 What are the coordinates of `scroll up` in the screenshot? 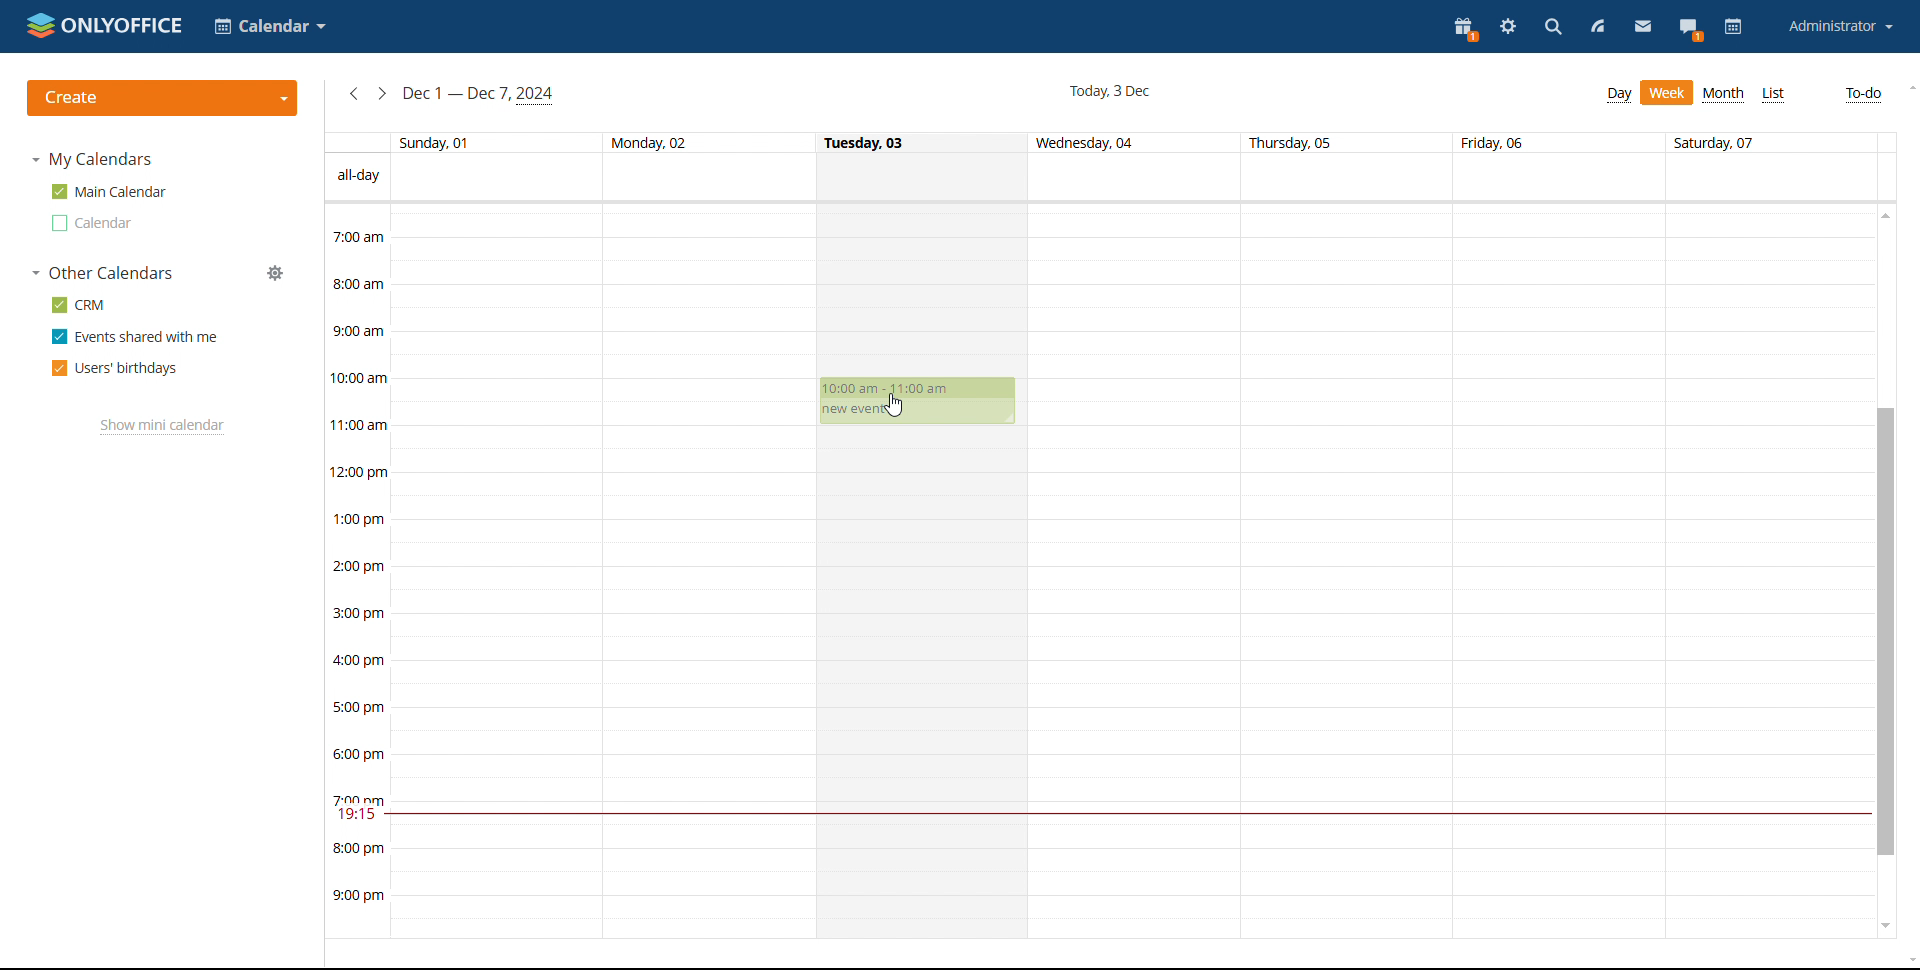 It's located at (1908, 86).